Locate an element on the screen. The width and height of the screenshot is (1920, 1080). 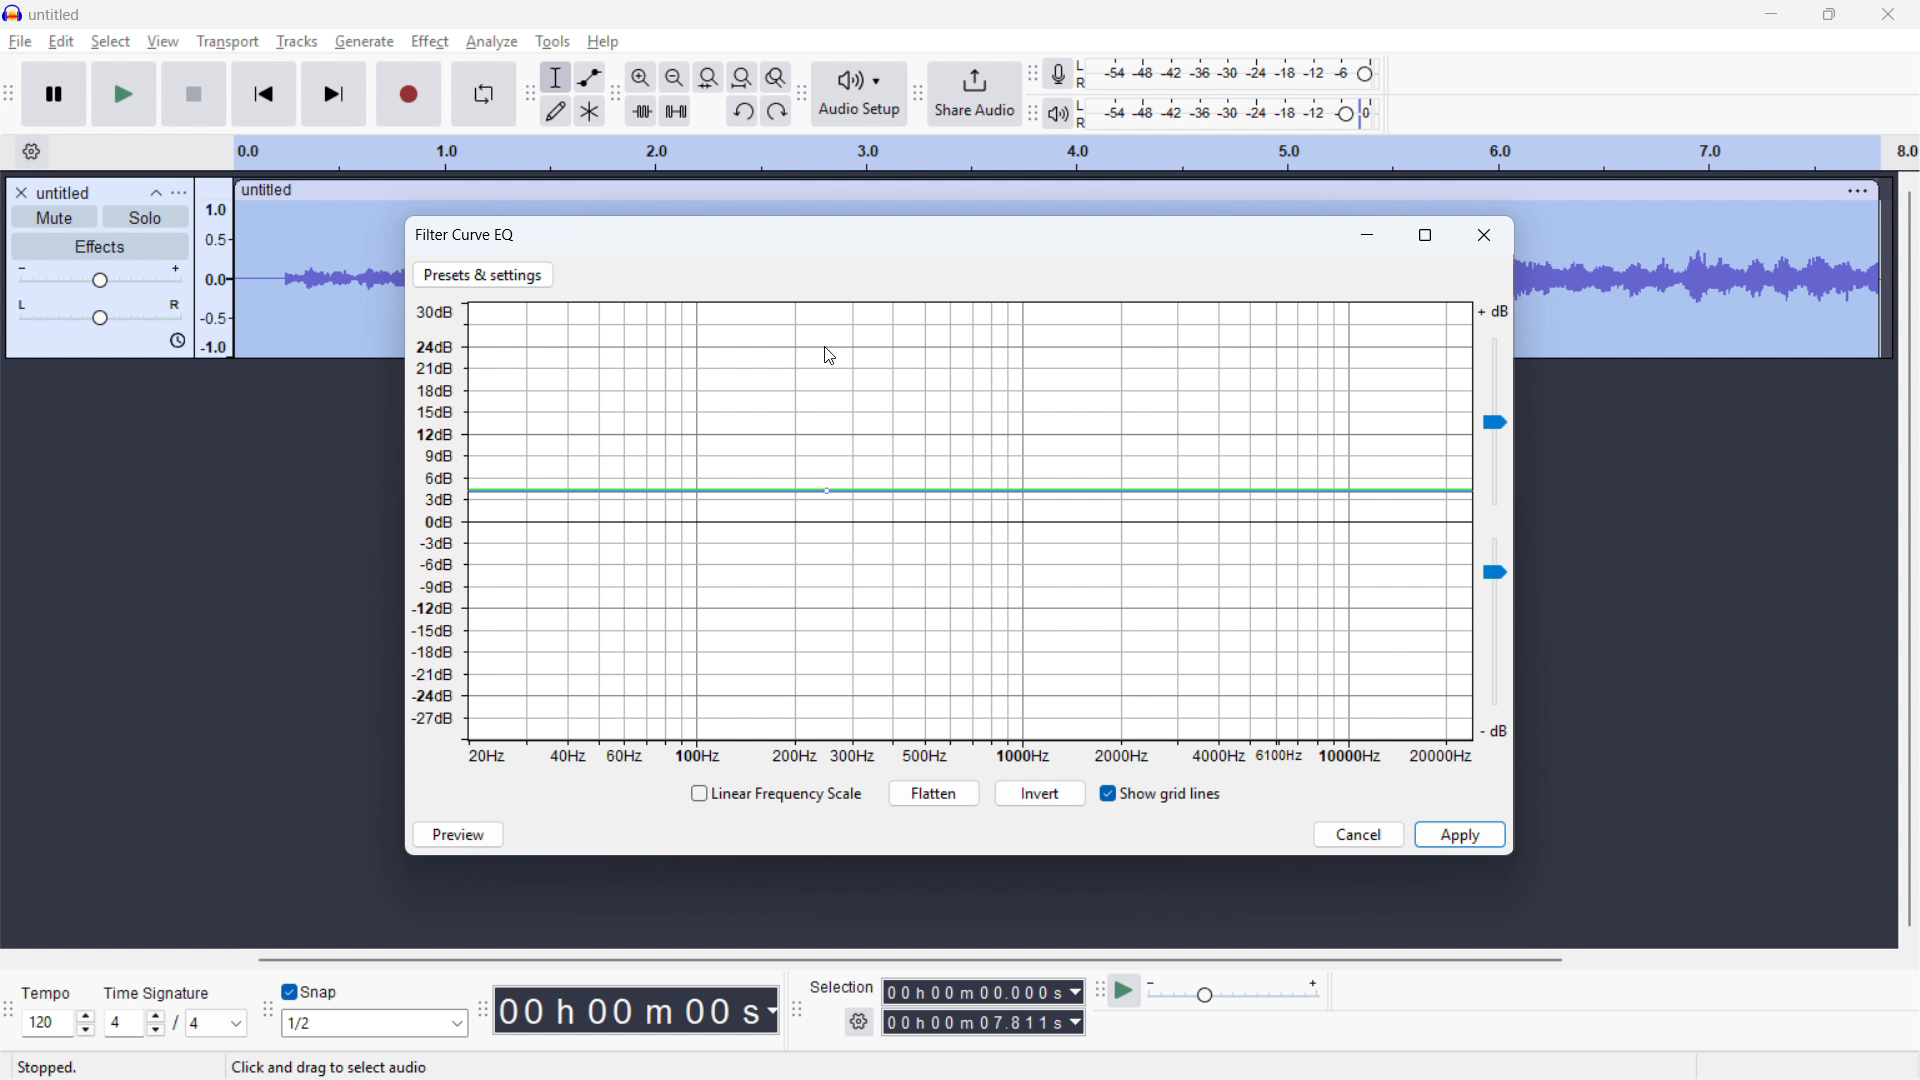
Share audio  is located at coordinates (973, 94).